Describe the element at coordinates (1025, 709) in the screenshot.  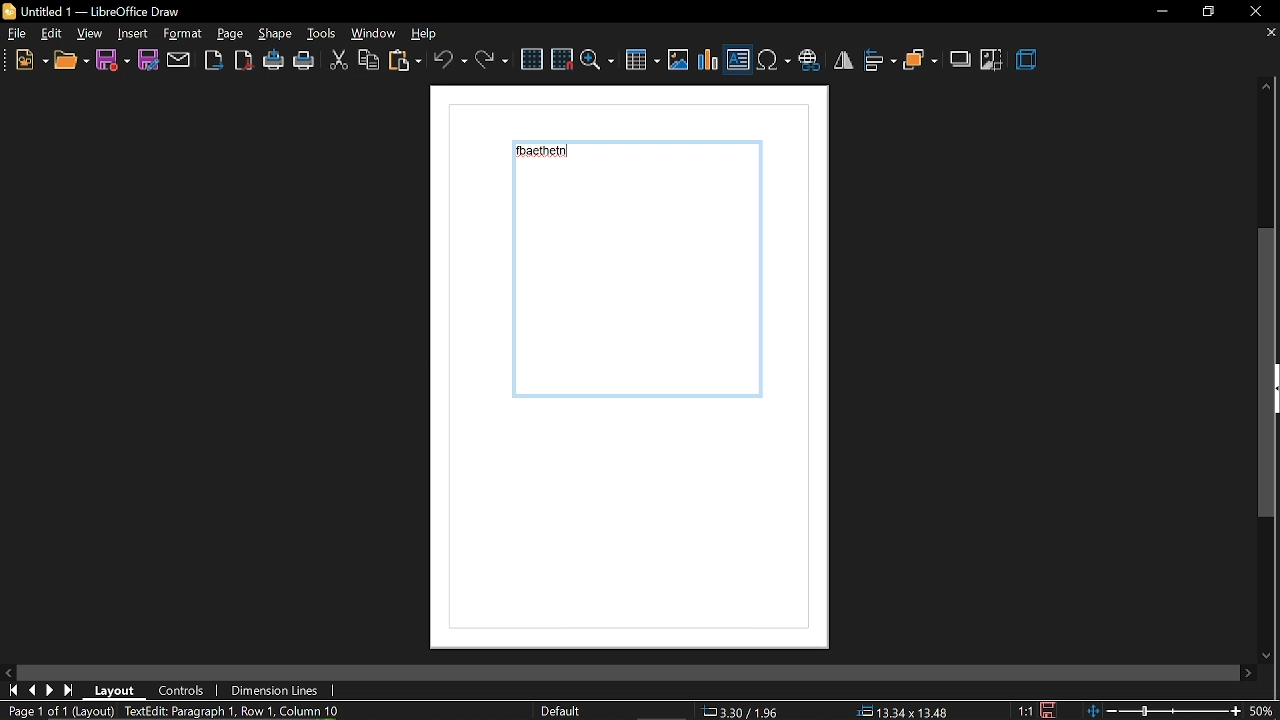
I see `scaling factor (1:1)` at that location.